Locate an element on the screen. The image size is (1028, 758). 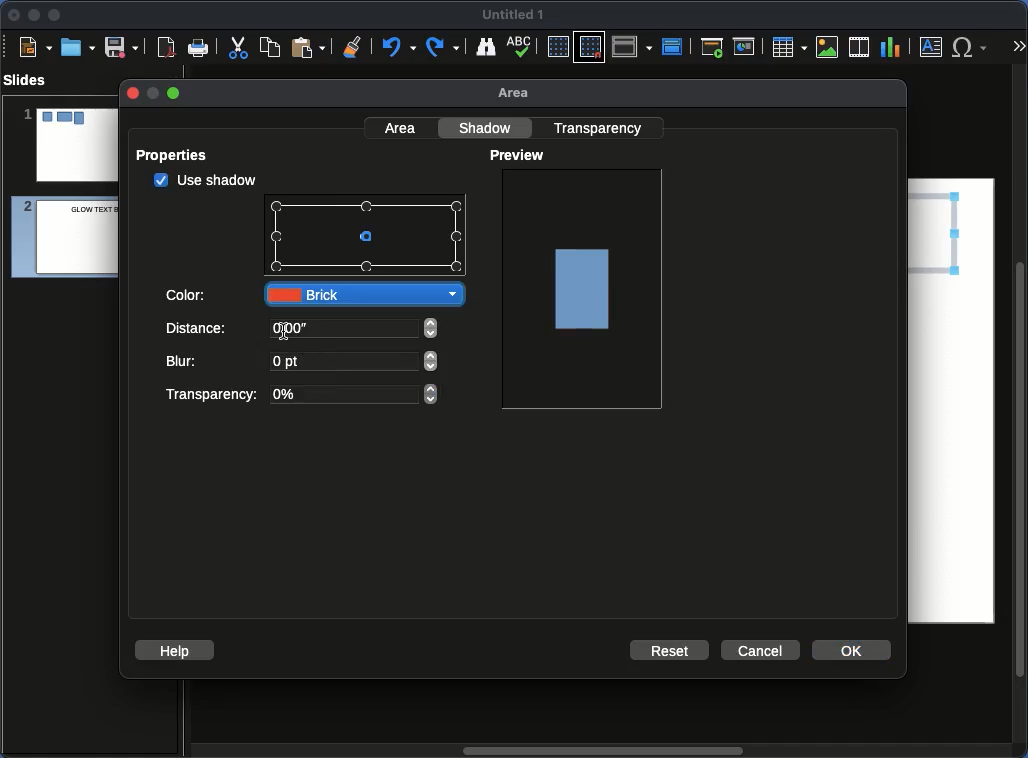
Color is located at coordinates (188, 293).